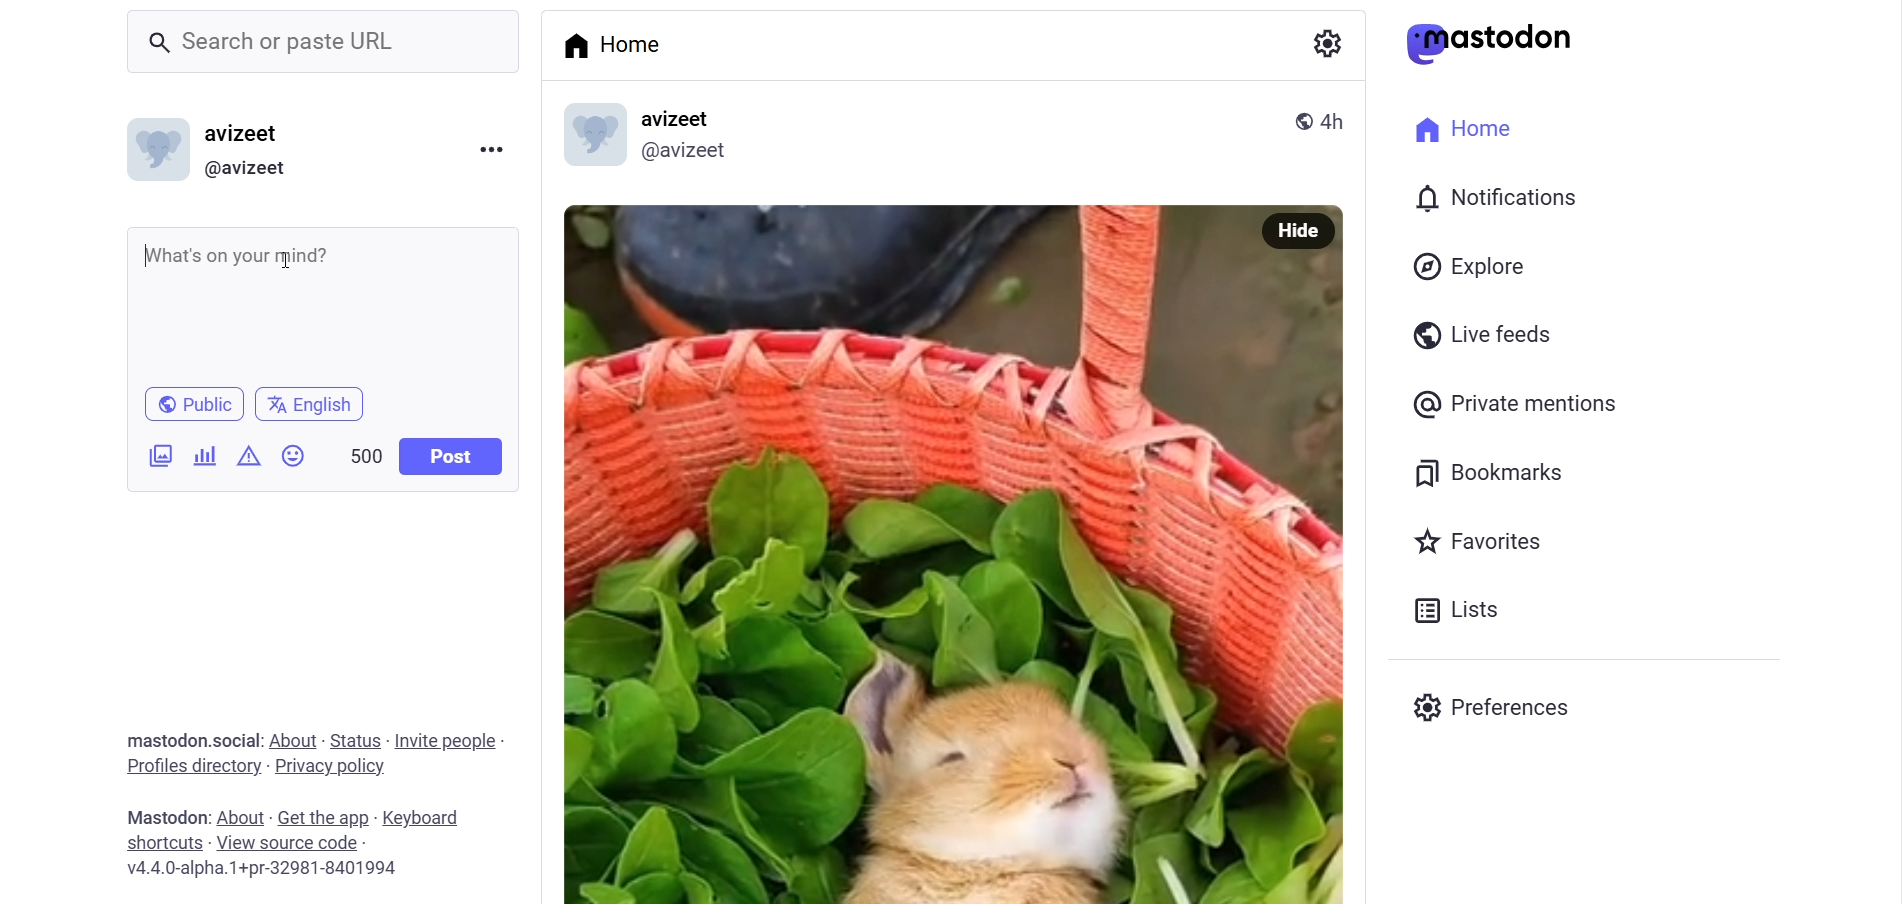 The width and height of the screenshot is (1902, 904). What do you see at coordinates (237, 739) in the screenshot?
I see `social` at bounding box center [237, 739].